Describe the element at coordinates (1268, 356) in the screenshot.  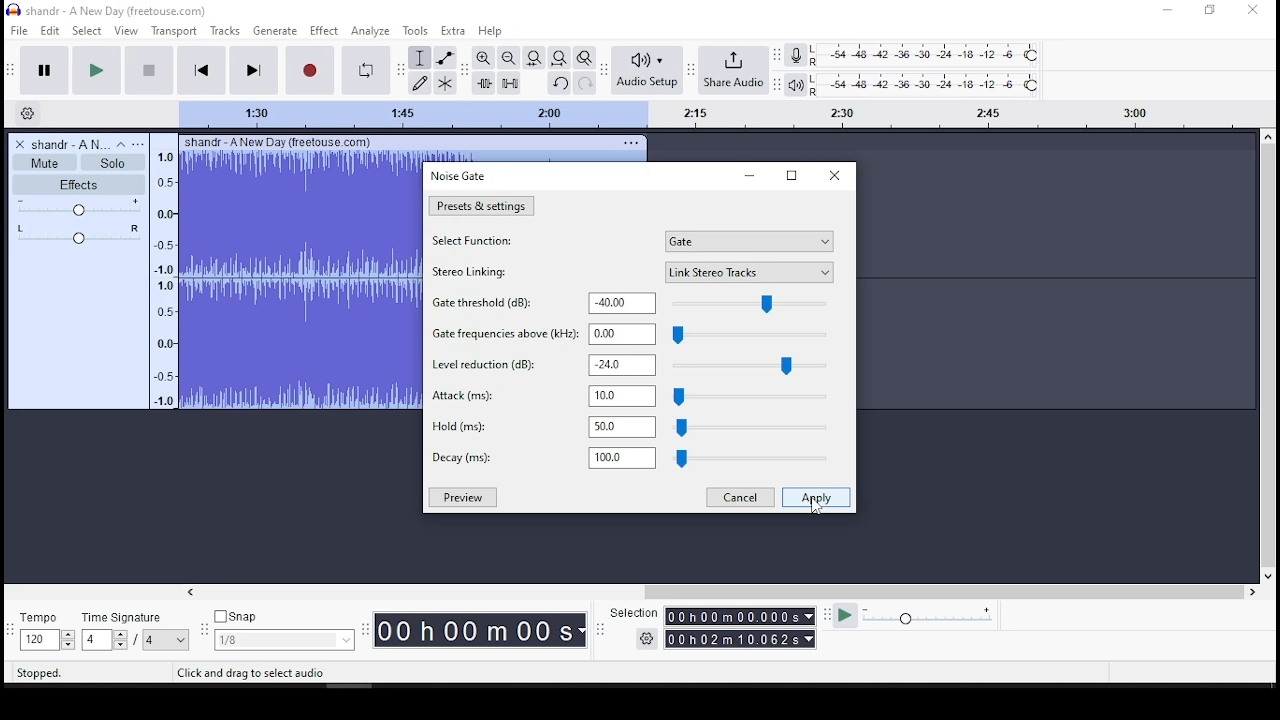
I see `scroll bar` at that location.